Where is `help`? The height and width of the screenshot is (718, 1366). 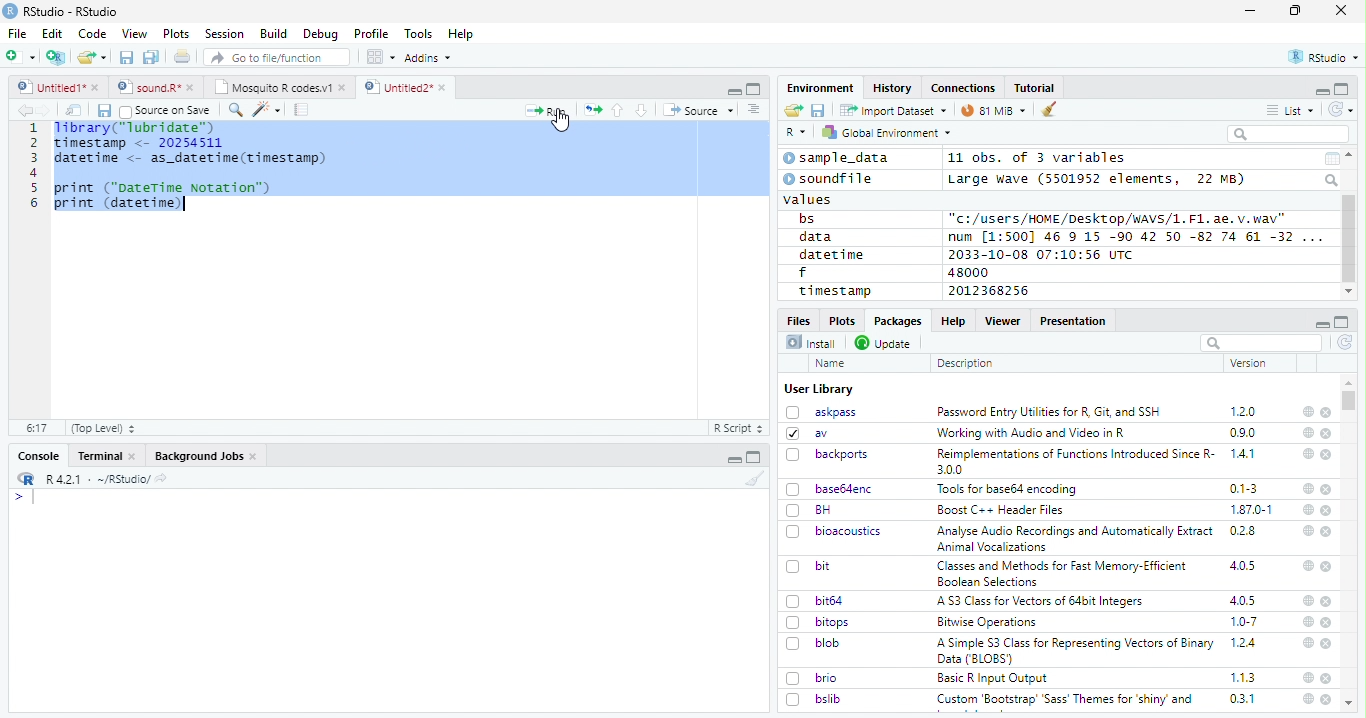 help is located at coordinates (1306, 530).